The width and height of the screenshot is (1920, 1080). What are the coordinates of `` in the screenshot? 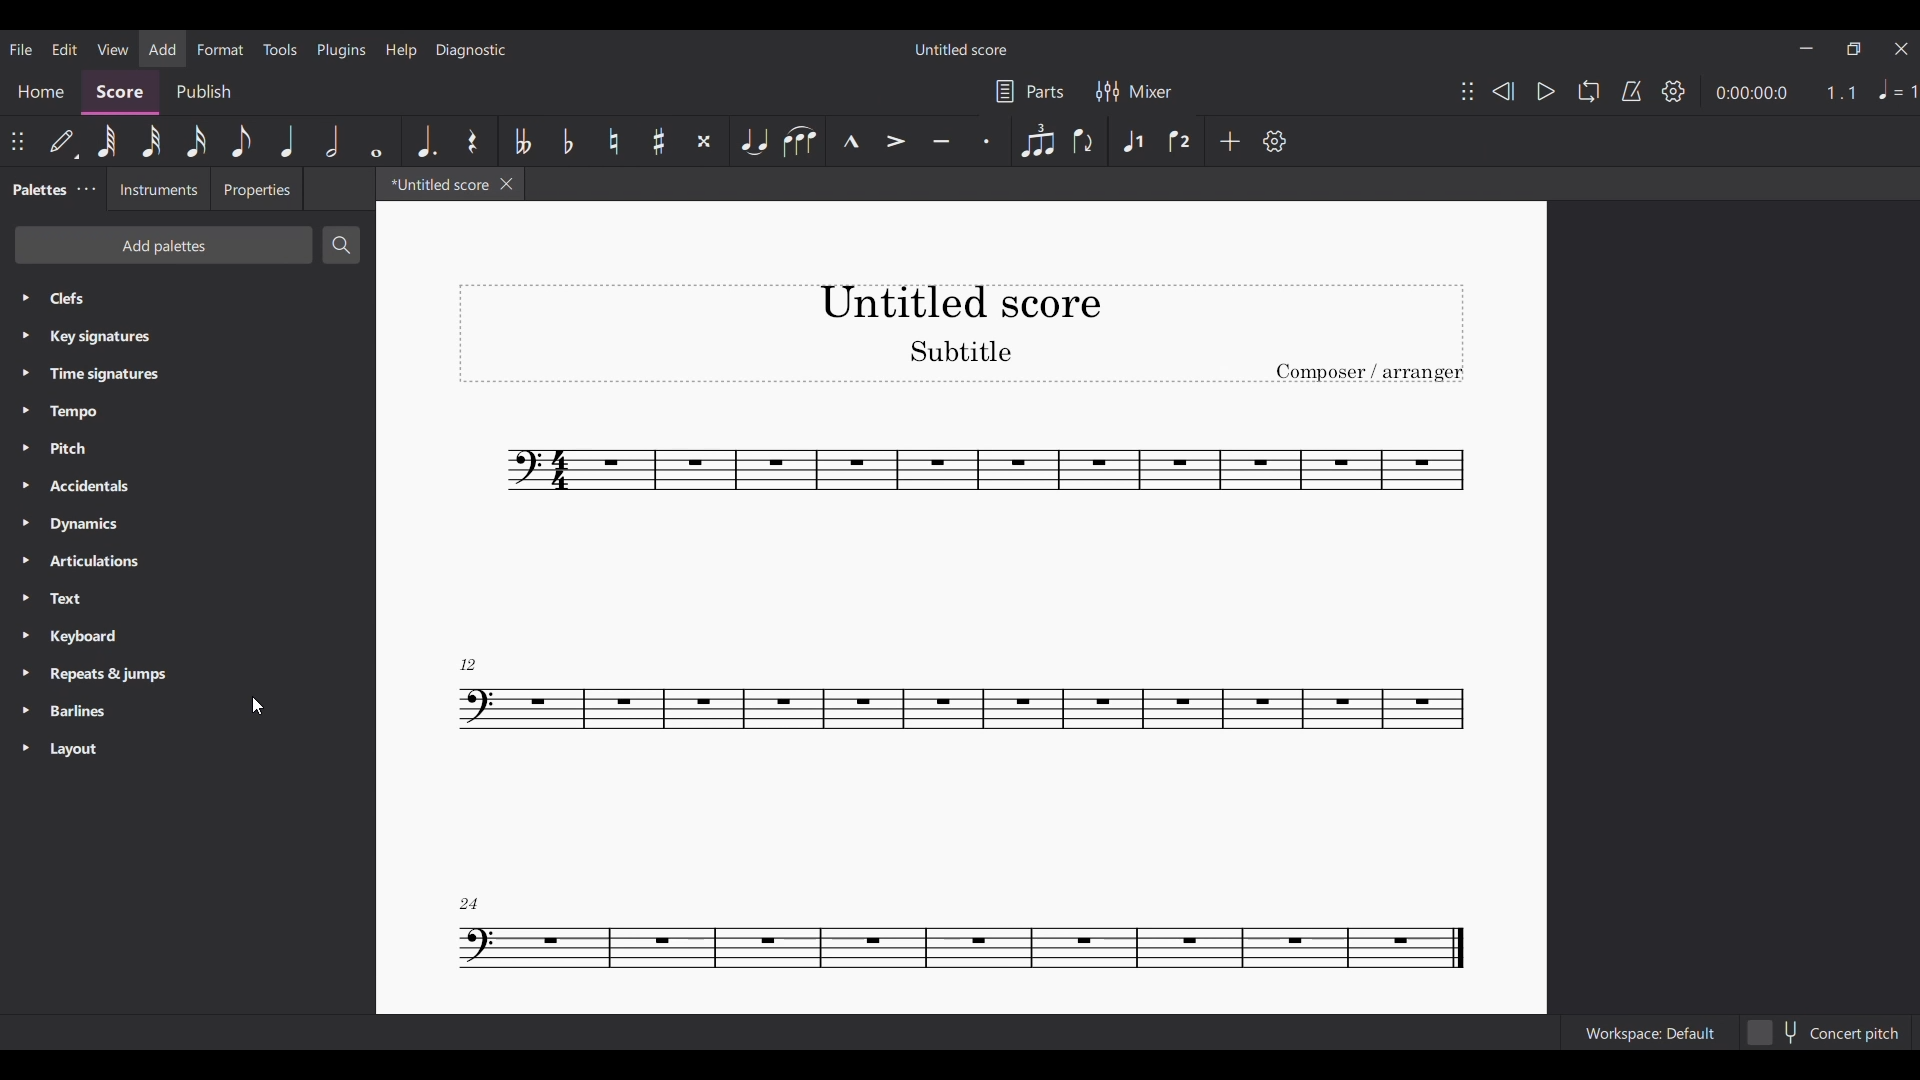 It's located at (151, 144).